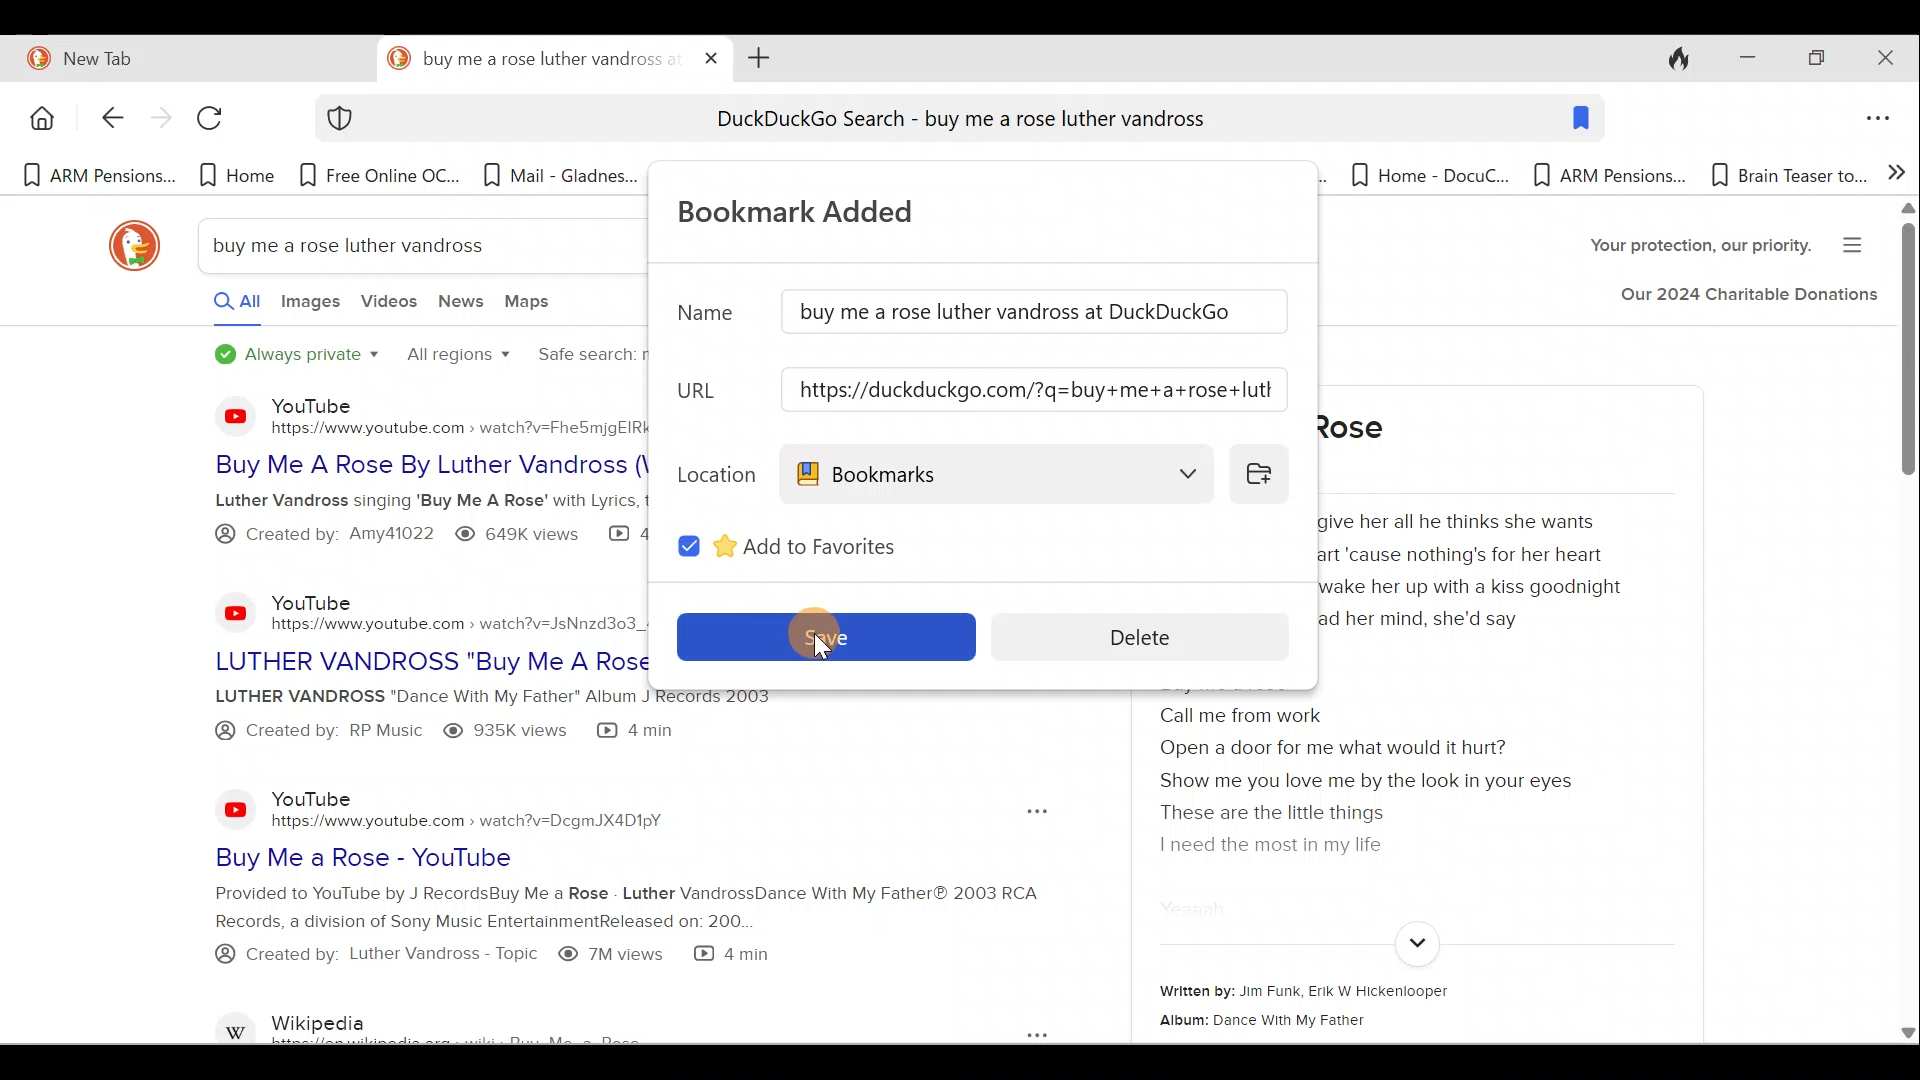 The image size is (1920, 1080). I want to click on Maps, so click(533, 305).